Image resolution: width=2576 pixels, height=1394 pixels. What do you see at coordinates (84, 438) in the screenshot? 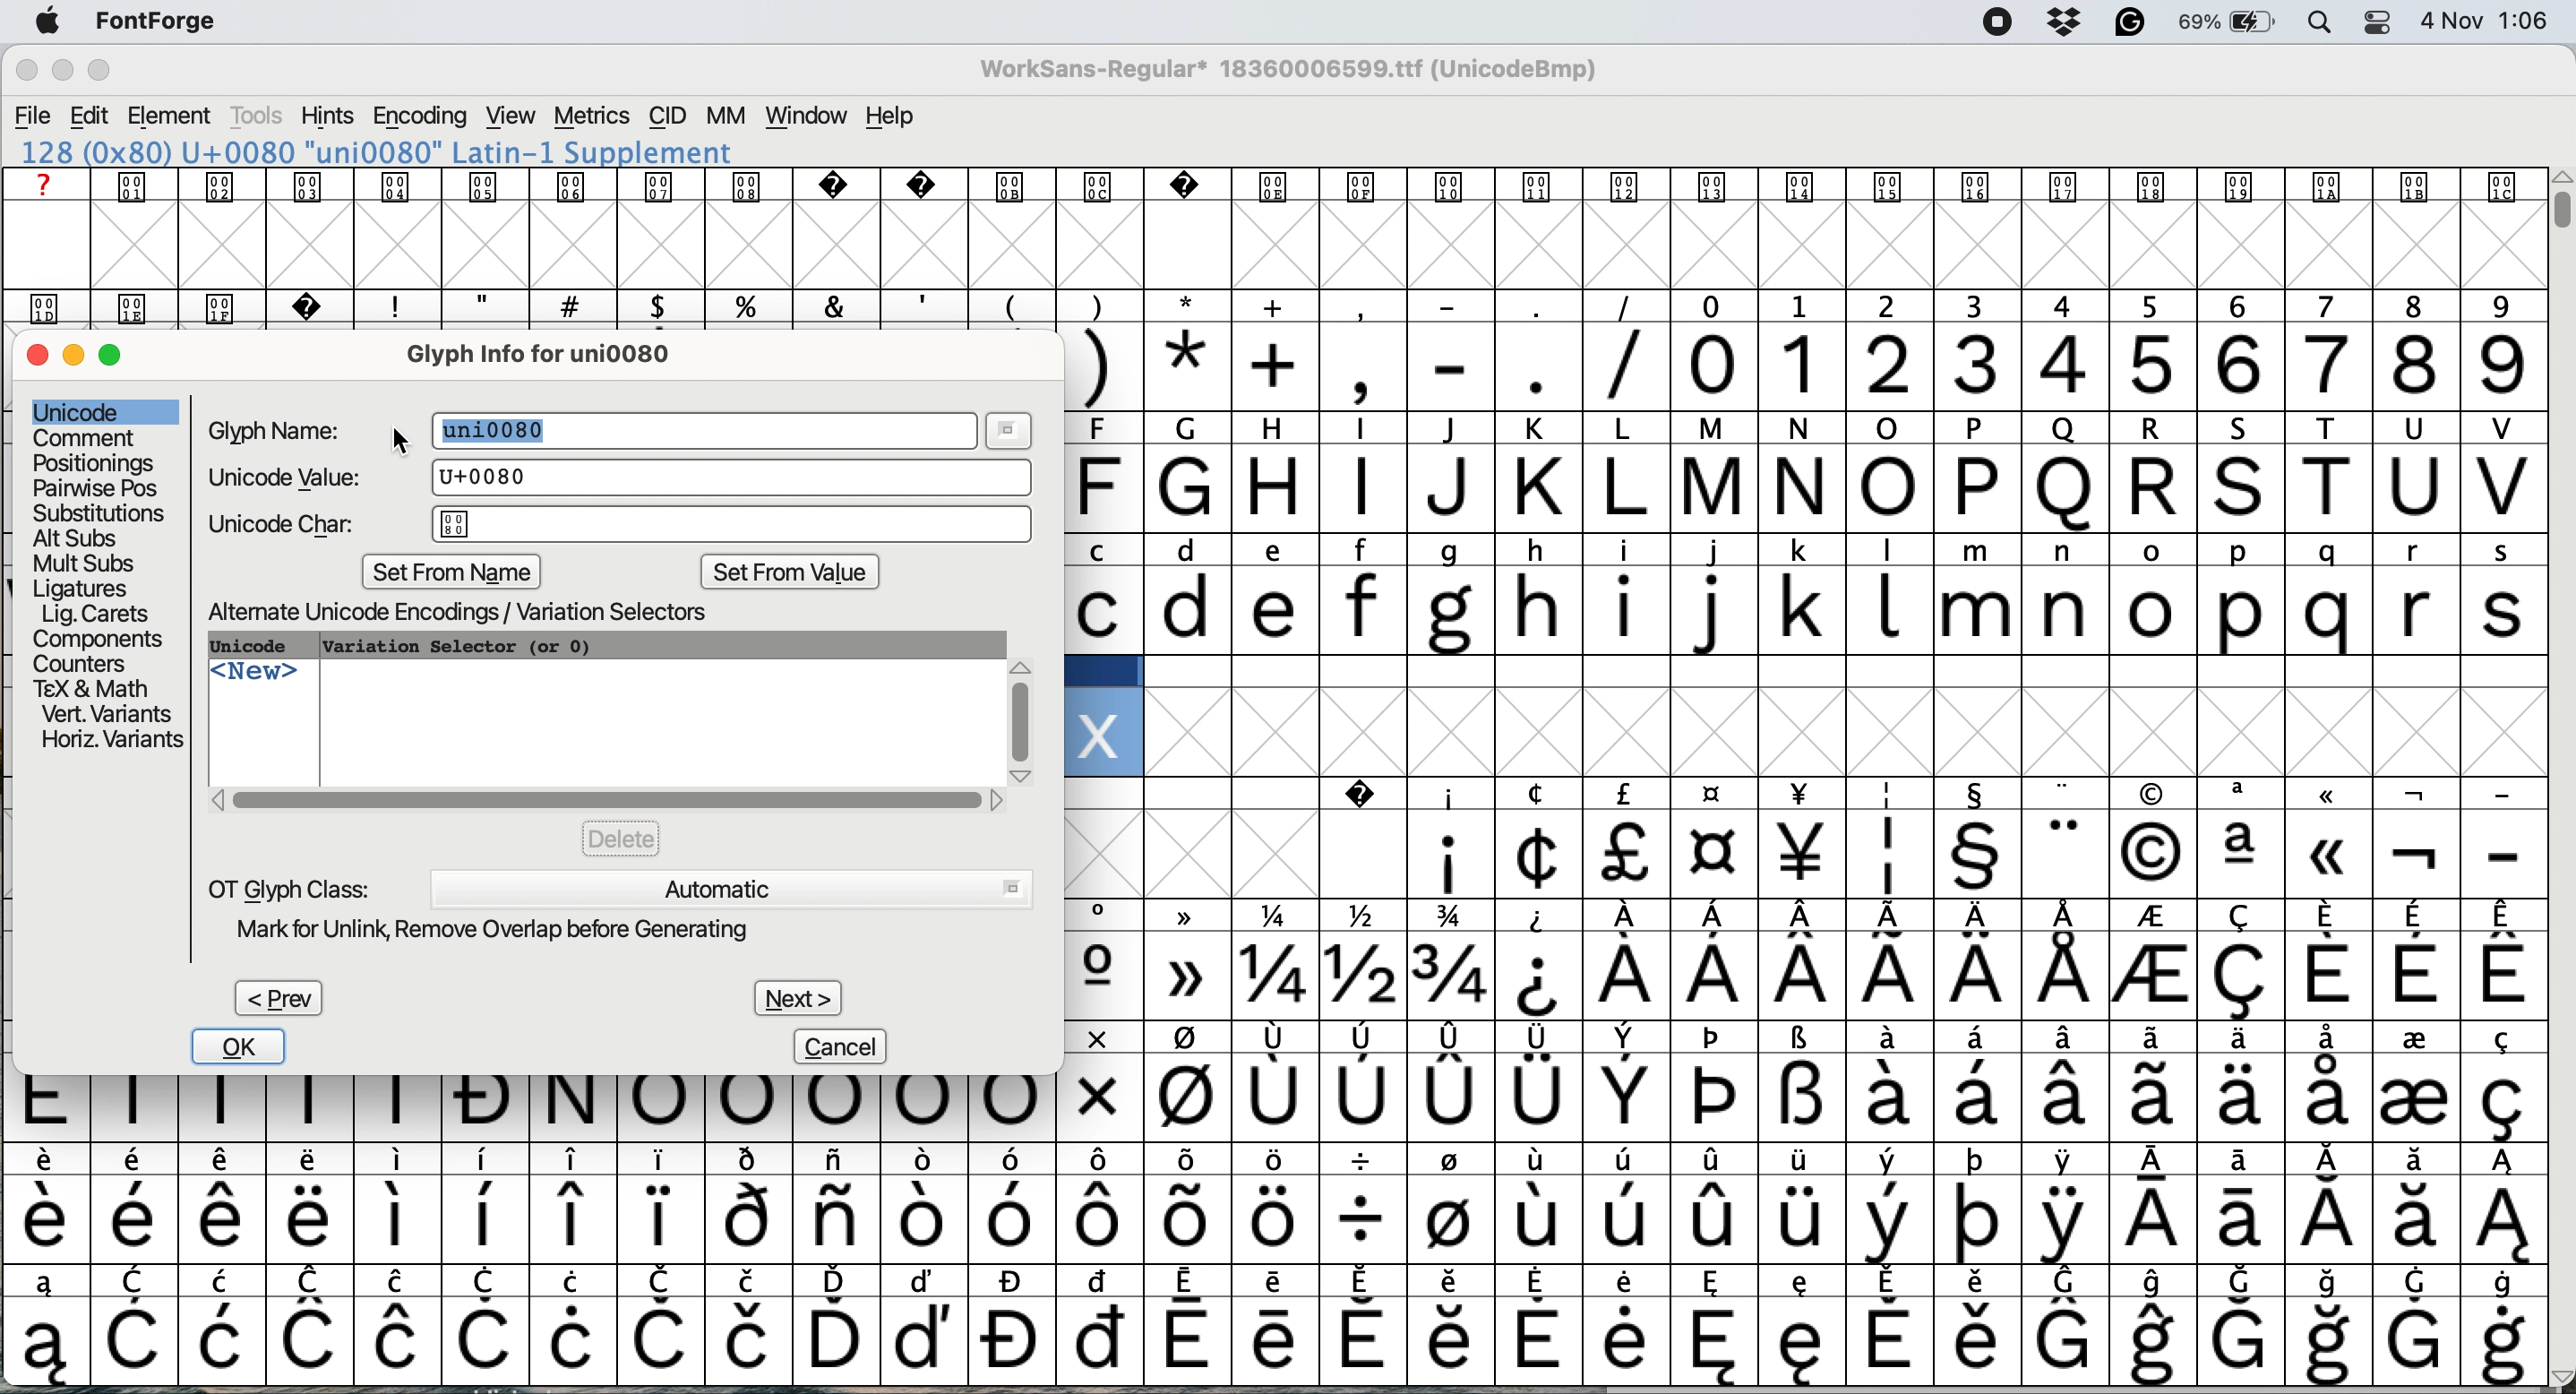
I see `comment` at bounding box center [84, 438].